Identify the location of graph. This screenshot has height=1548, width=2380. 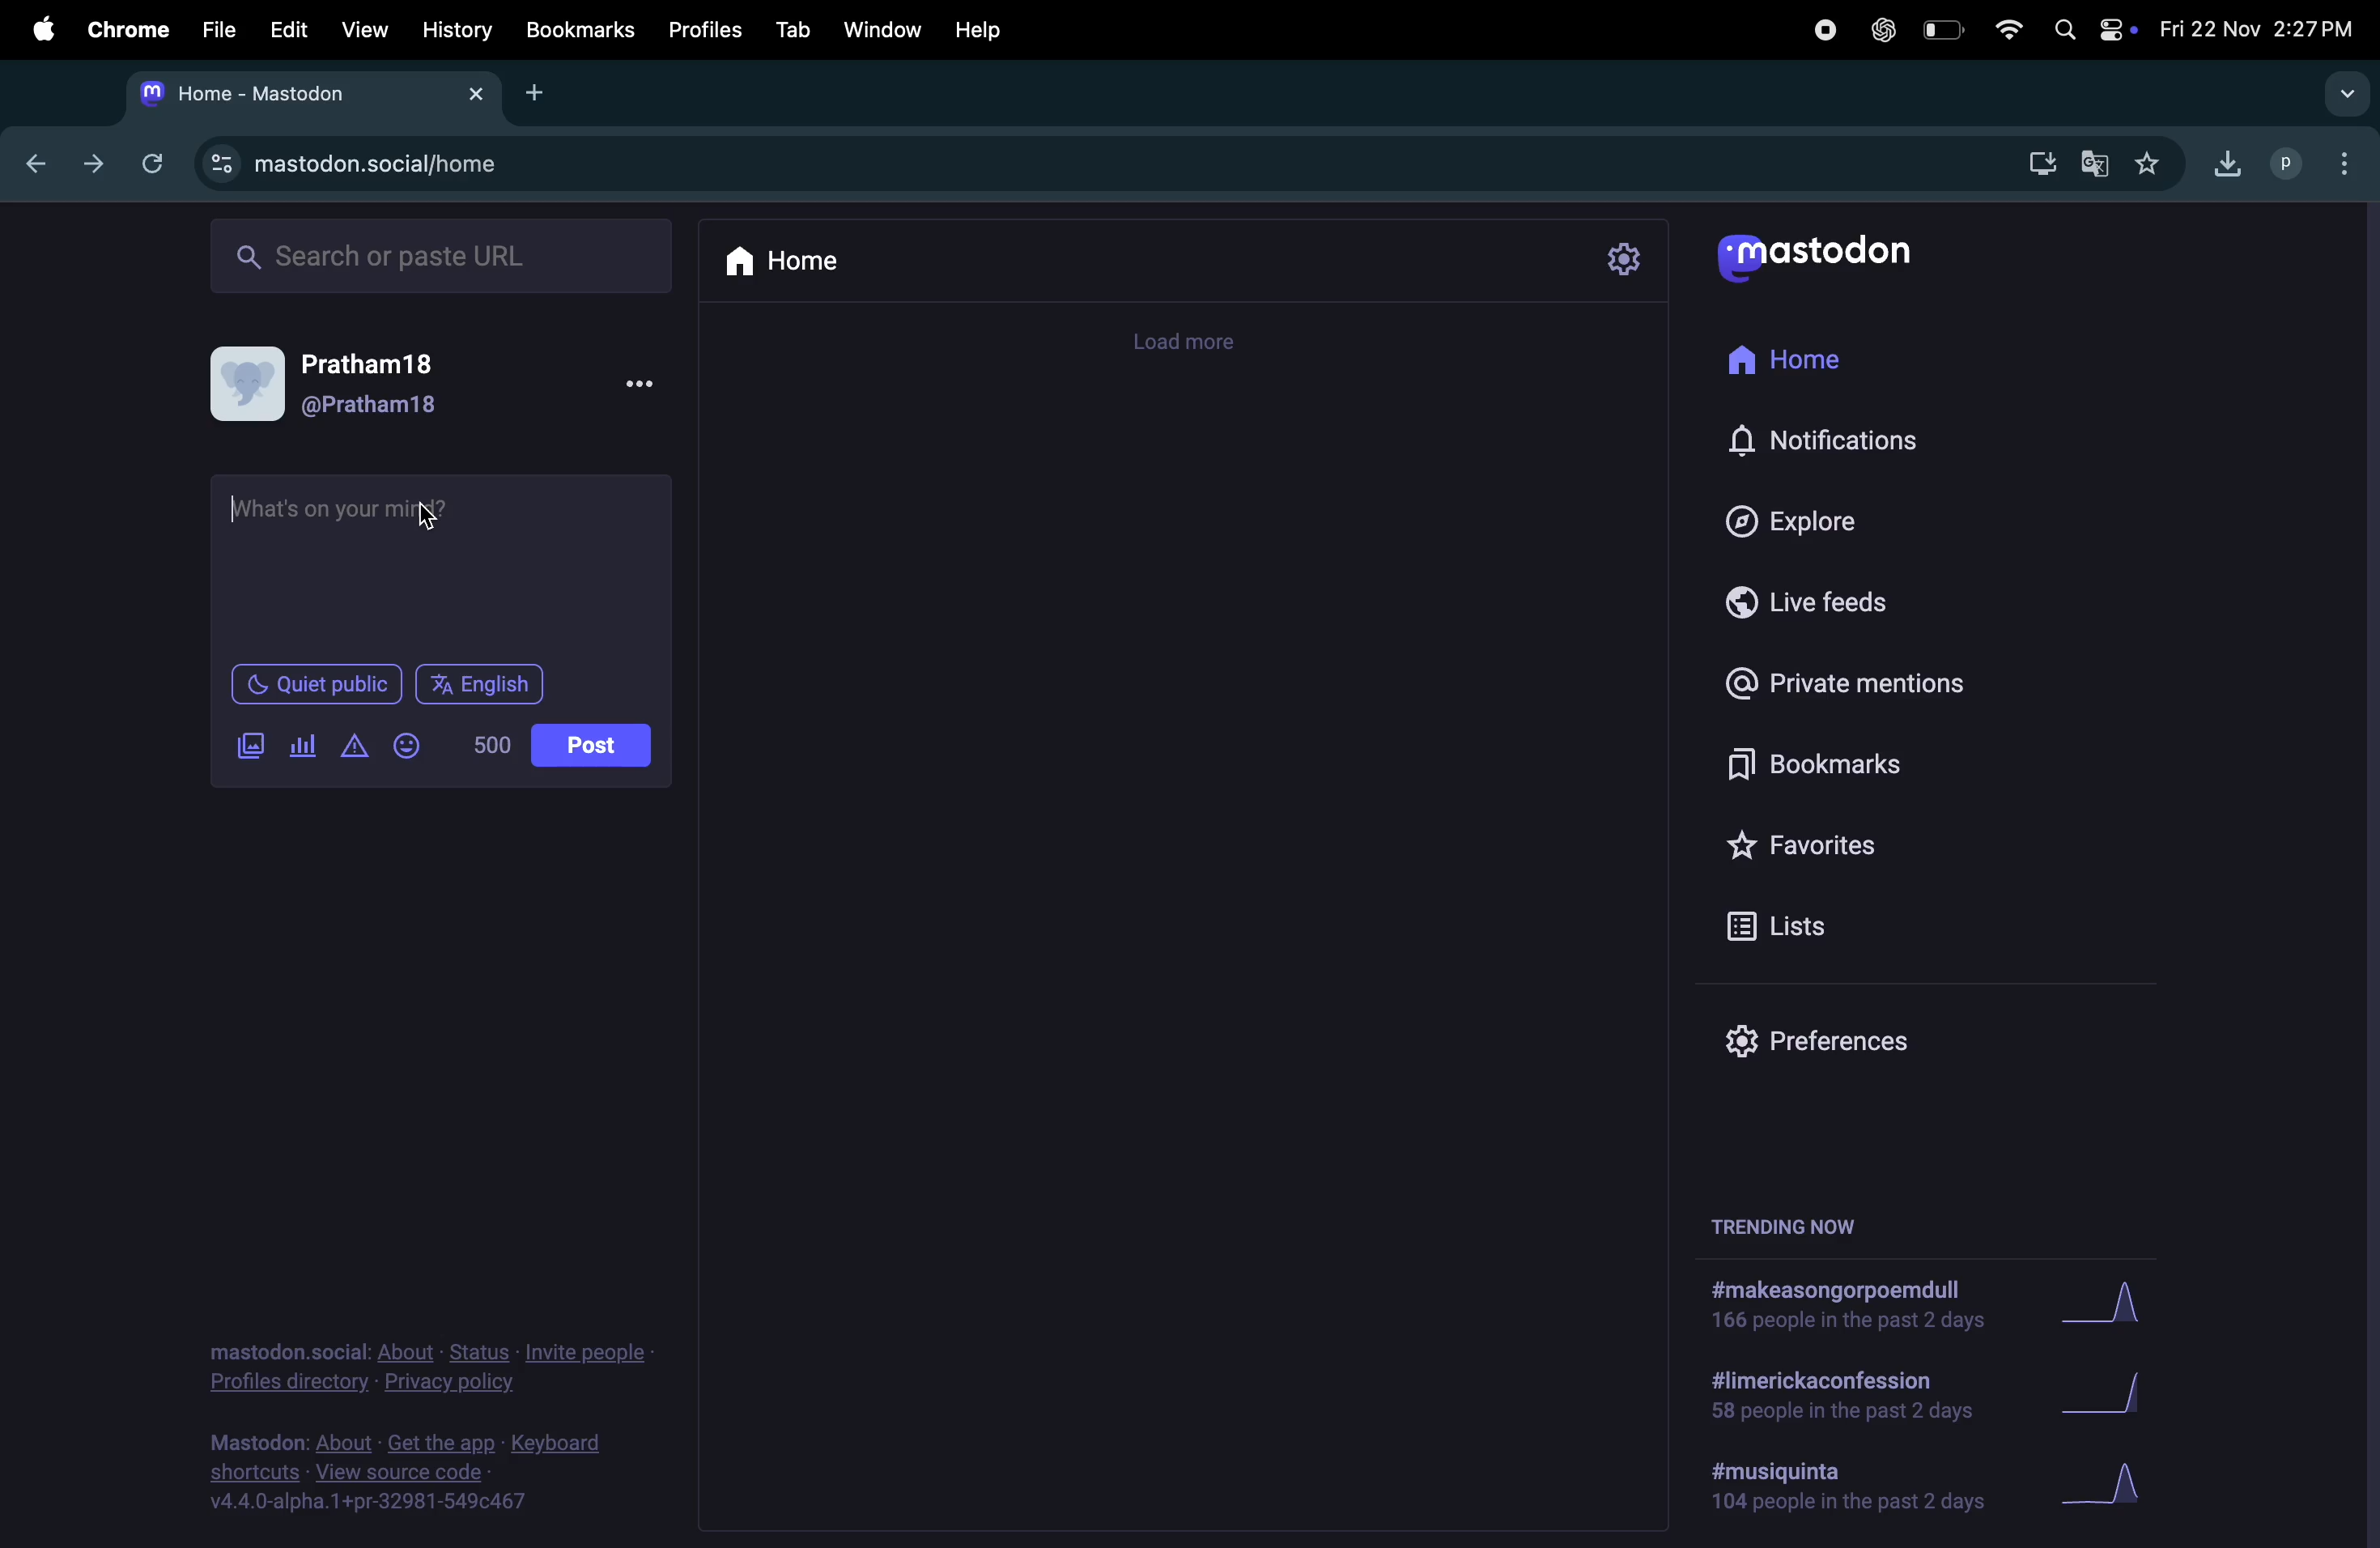
(2125, 1304).